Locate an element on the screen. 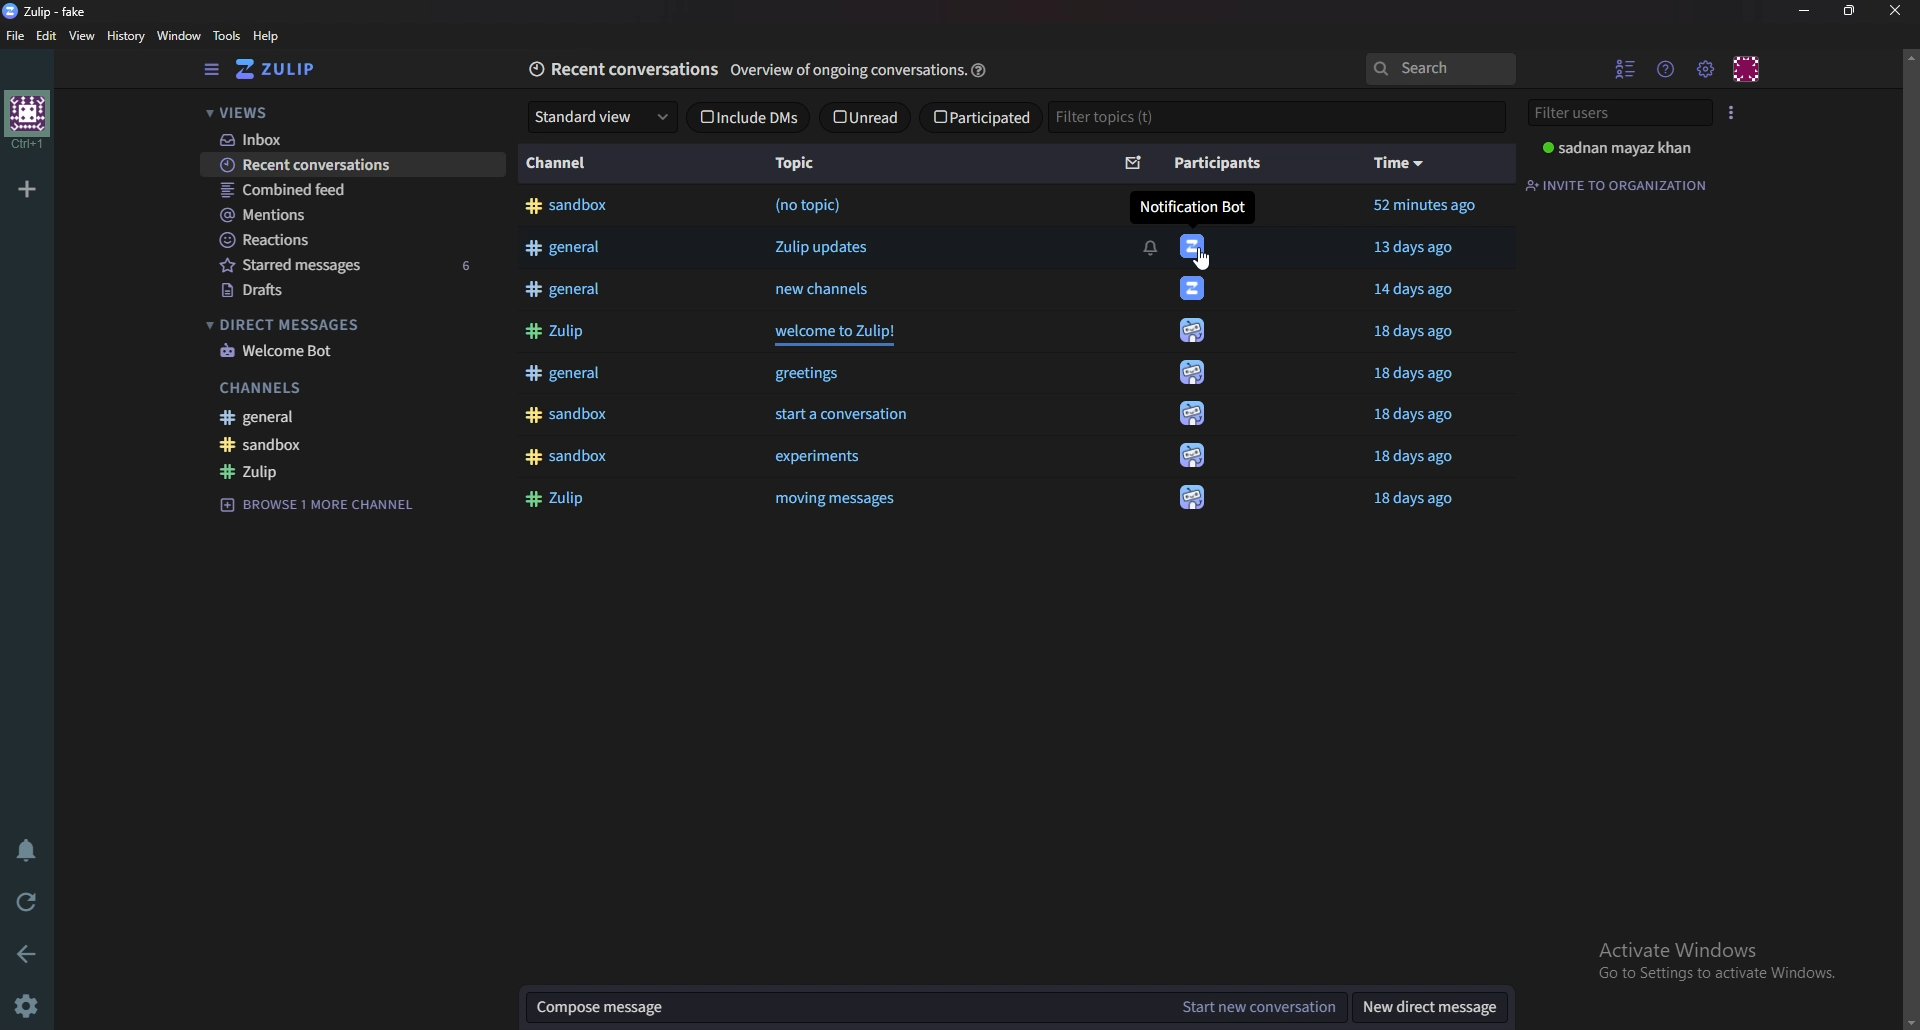 This screenshot has width=1920, height=1030. ‘experiments is located at coordinates (815, 457).